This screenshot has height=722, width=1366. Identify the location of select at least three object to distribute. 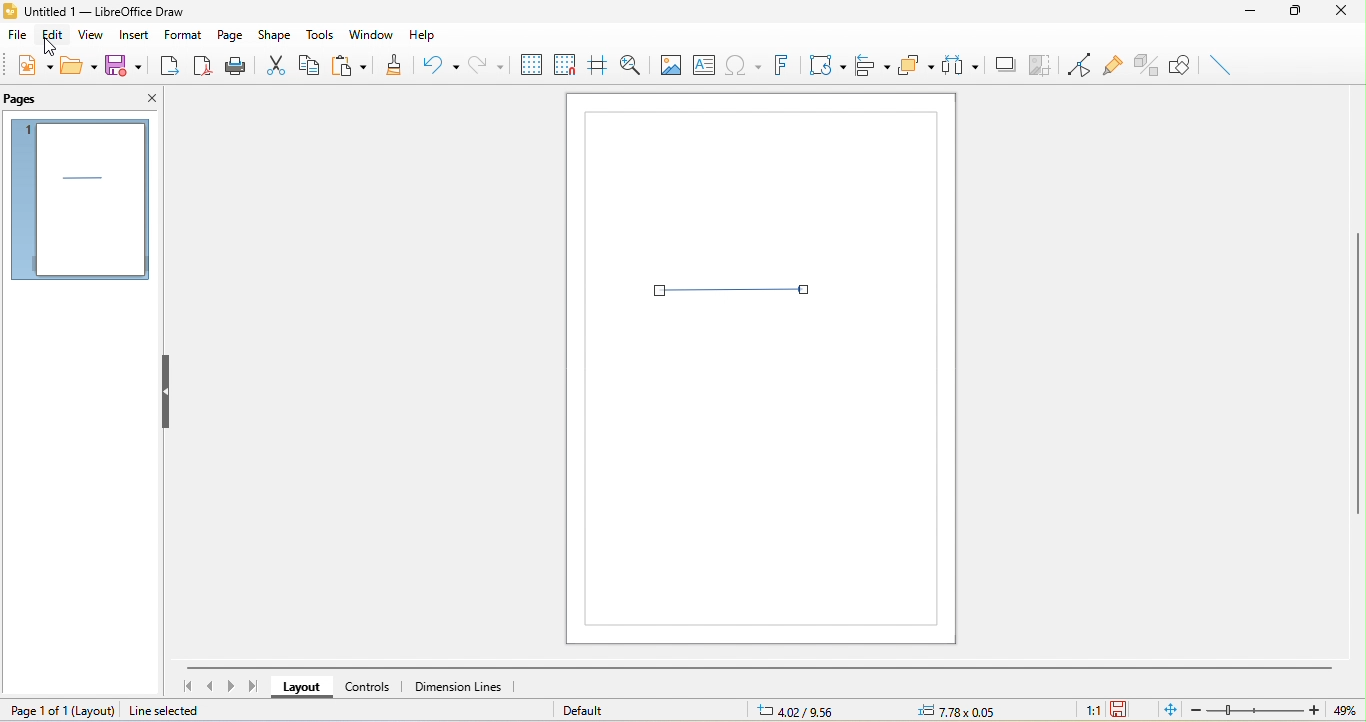
(962, 68).